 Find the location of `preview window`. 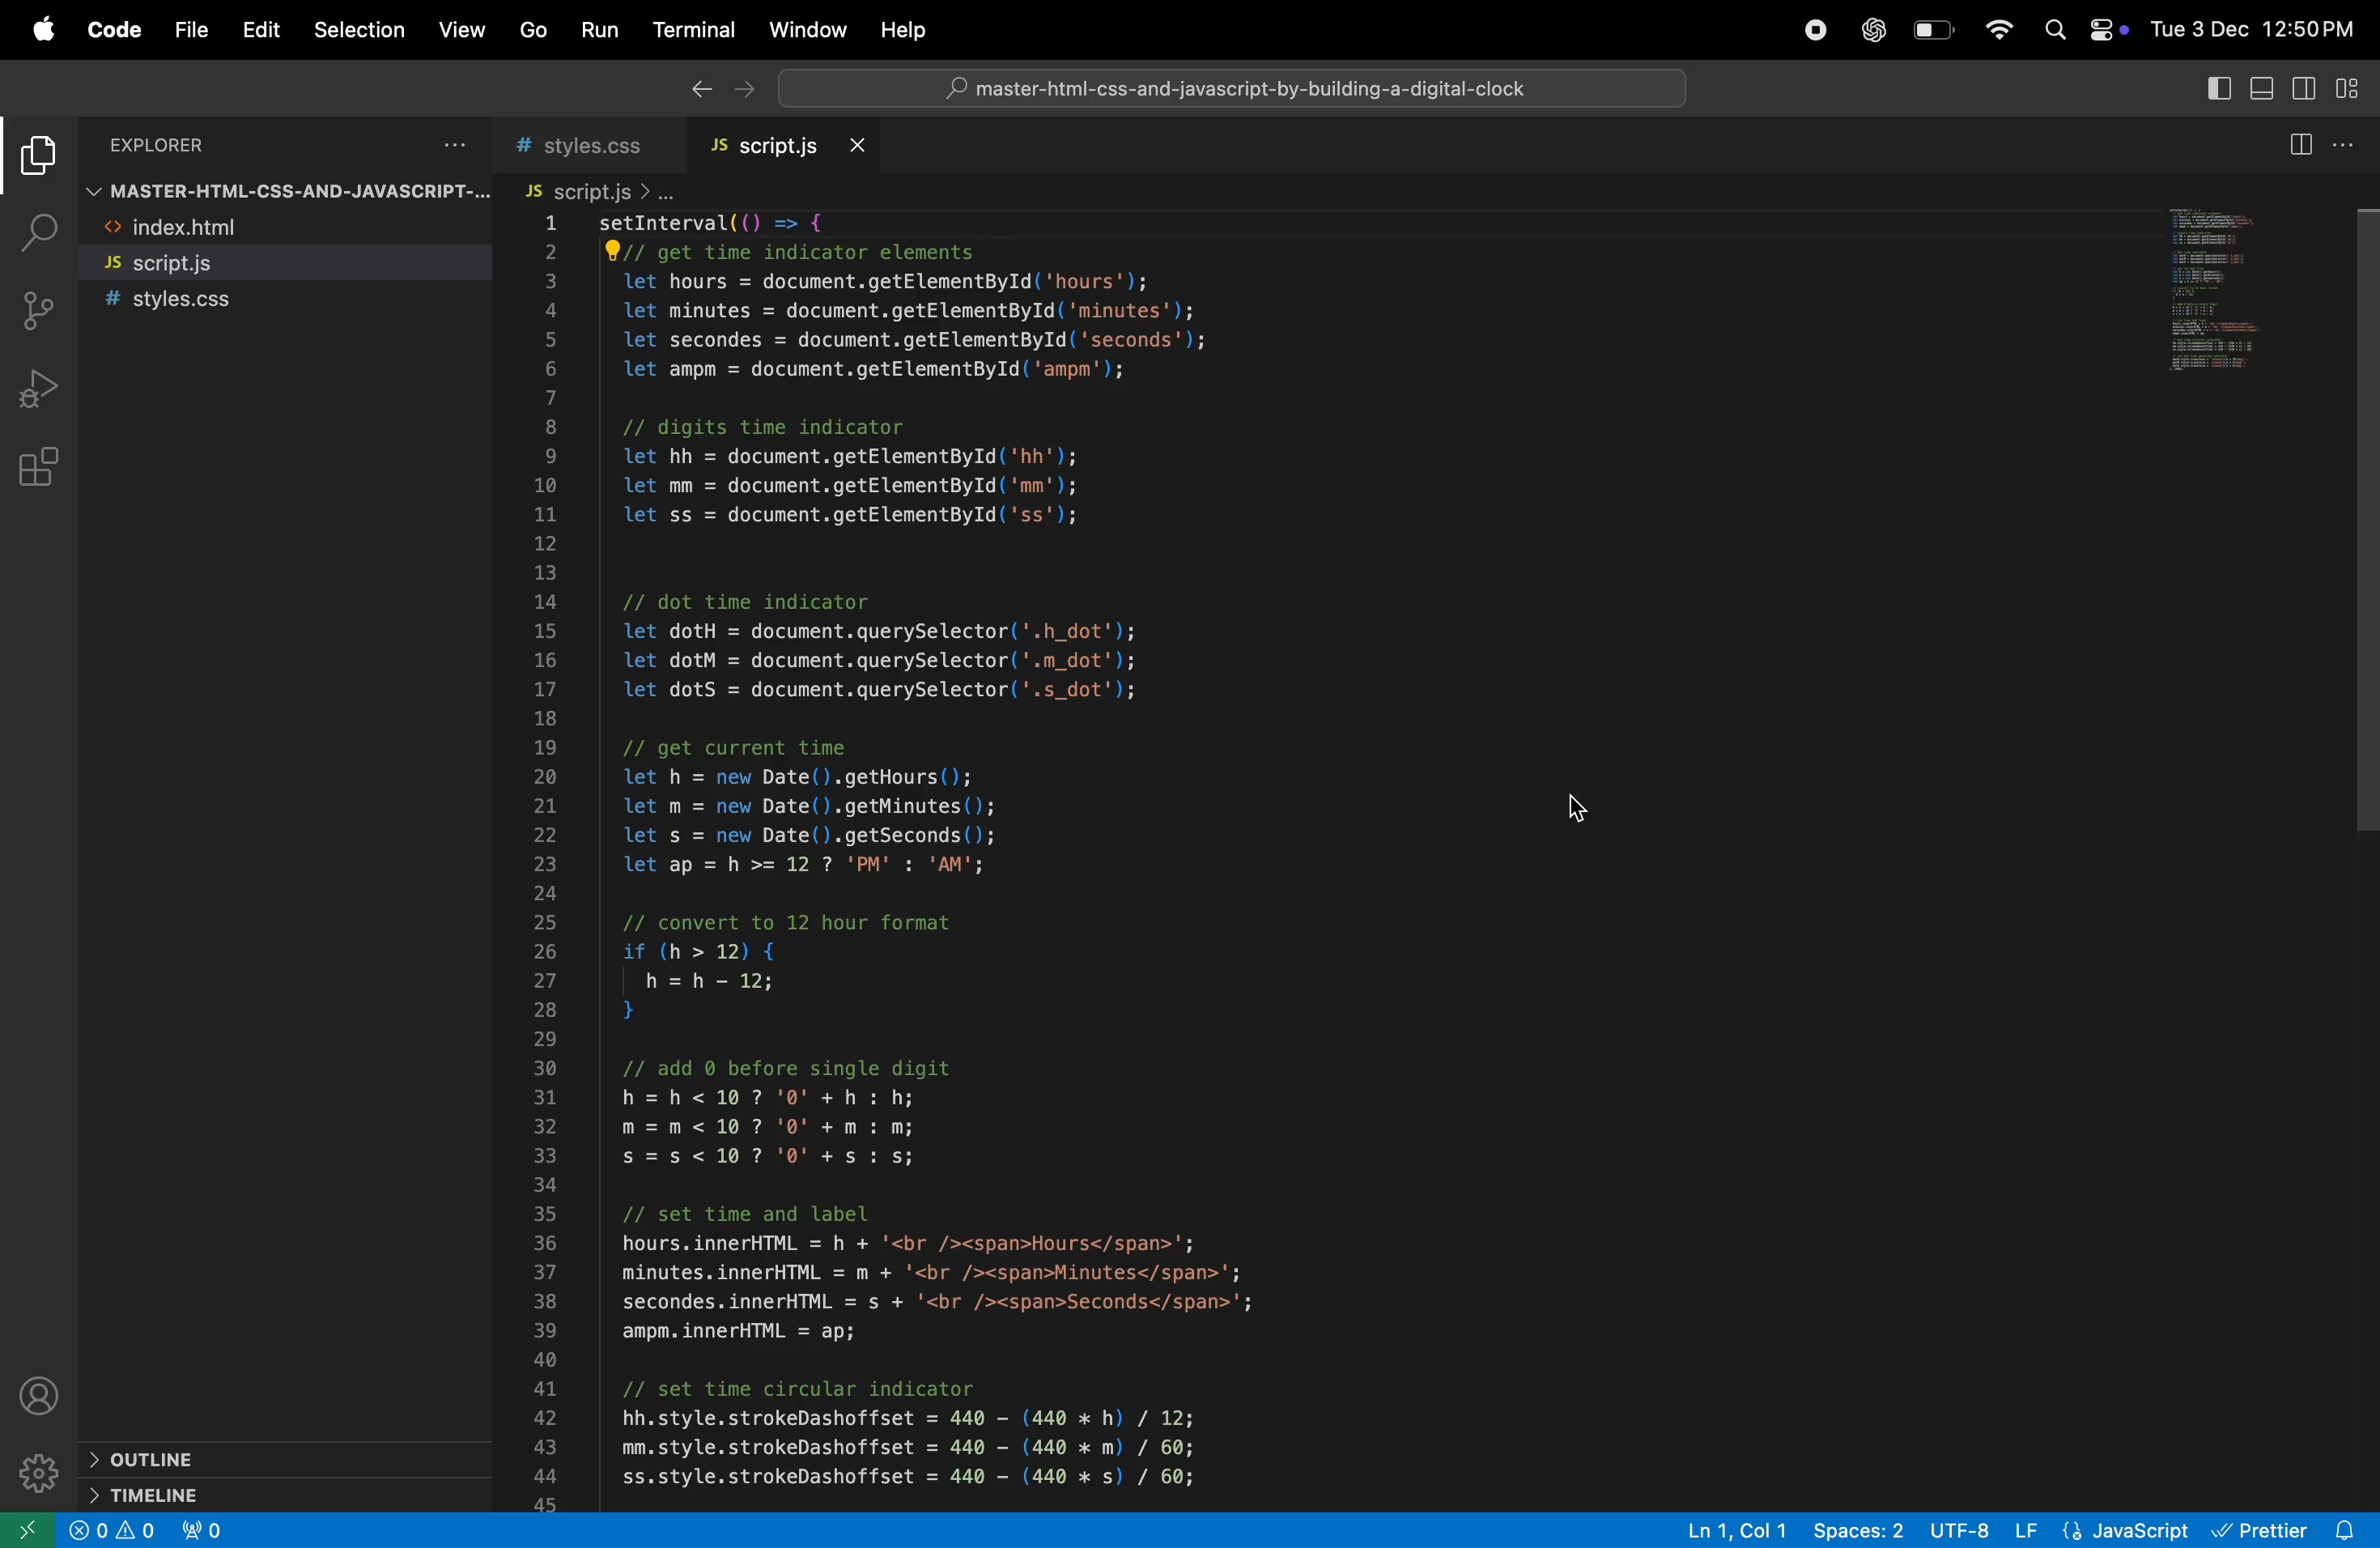

preview window is located at coordinates (2229, 290).